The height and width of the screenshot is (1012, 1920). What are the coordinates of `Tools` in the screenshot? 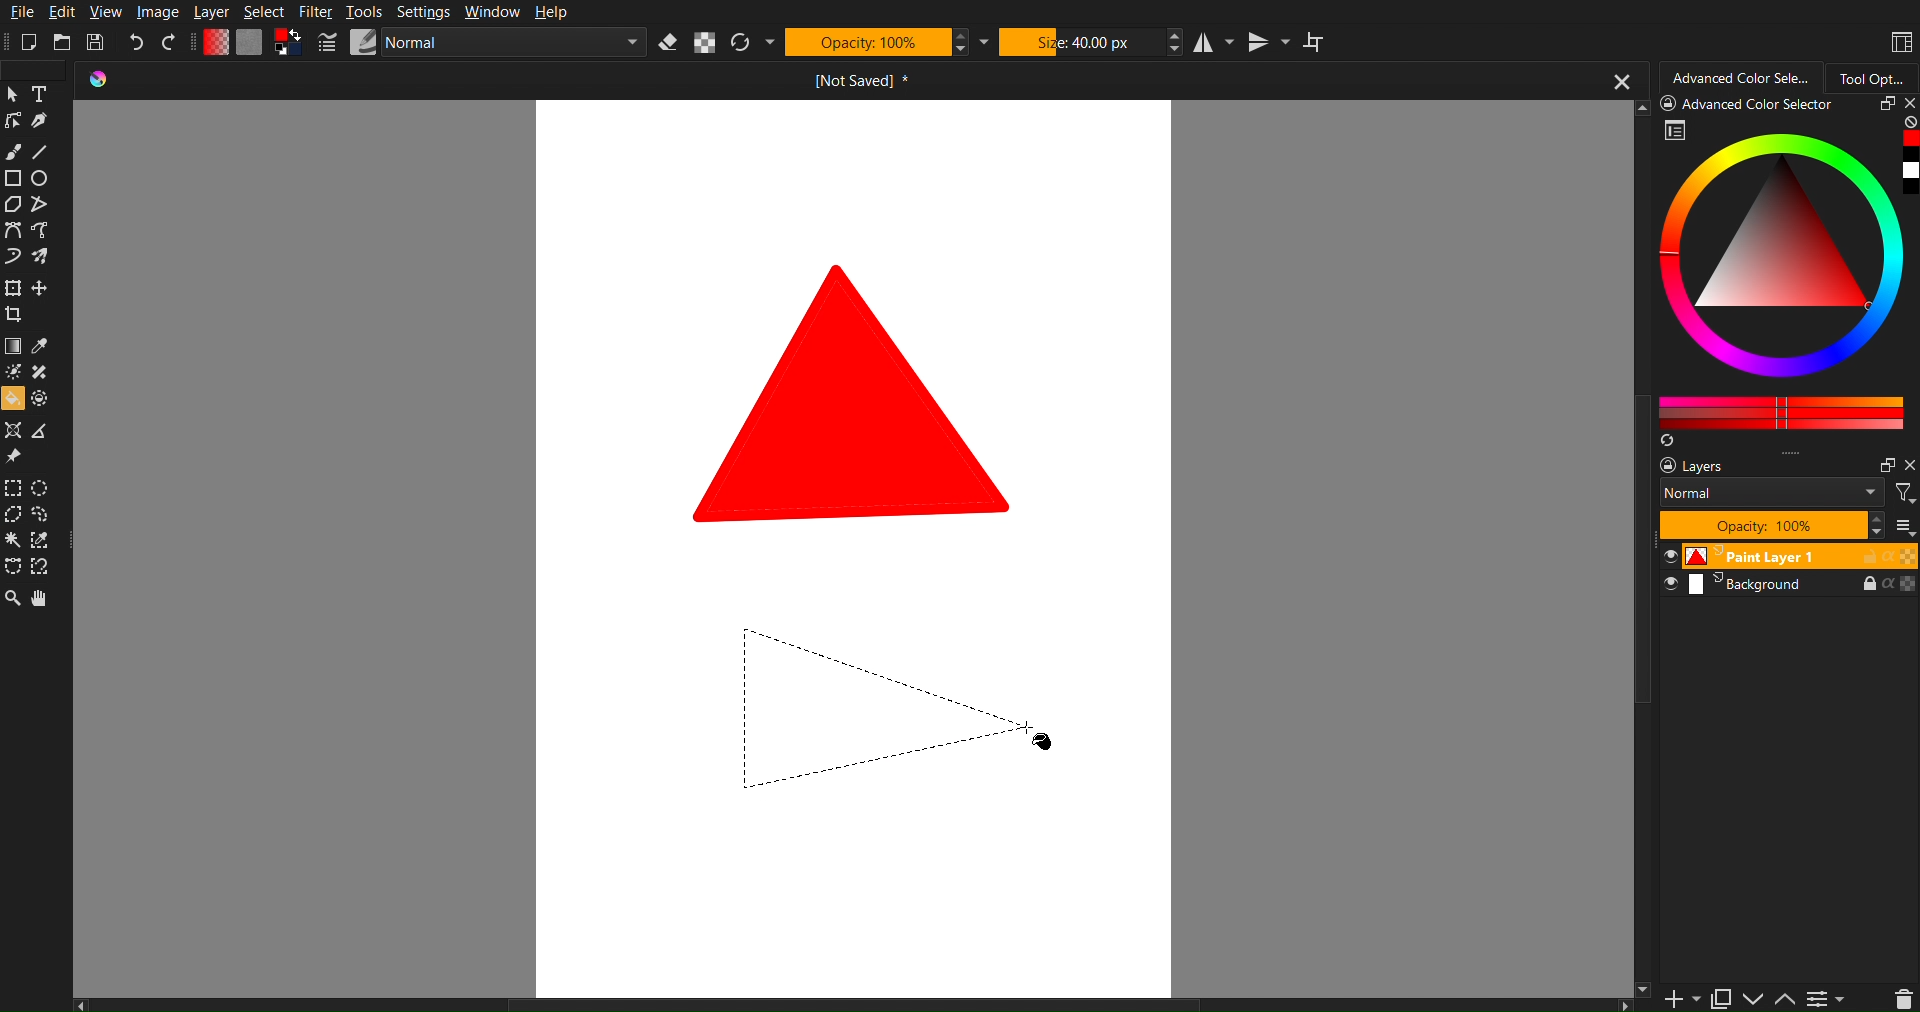 It's located at (363, 12).